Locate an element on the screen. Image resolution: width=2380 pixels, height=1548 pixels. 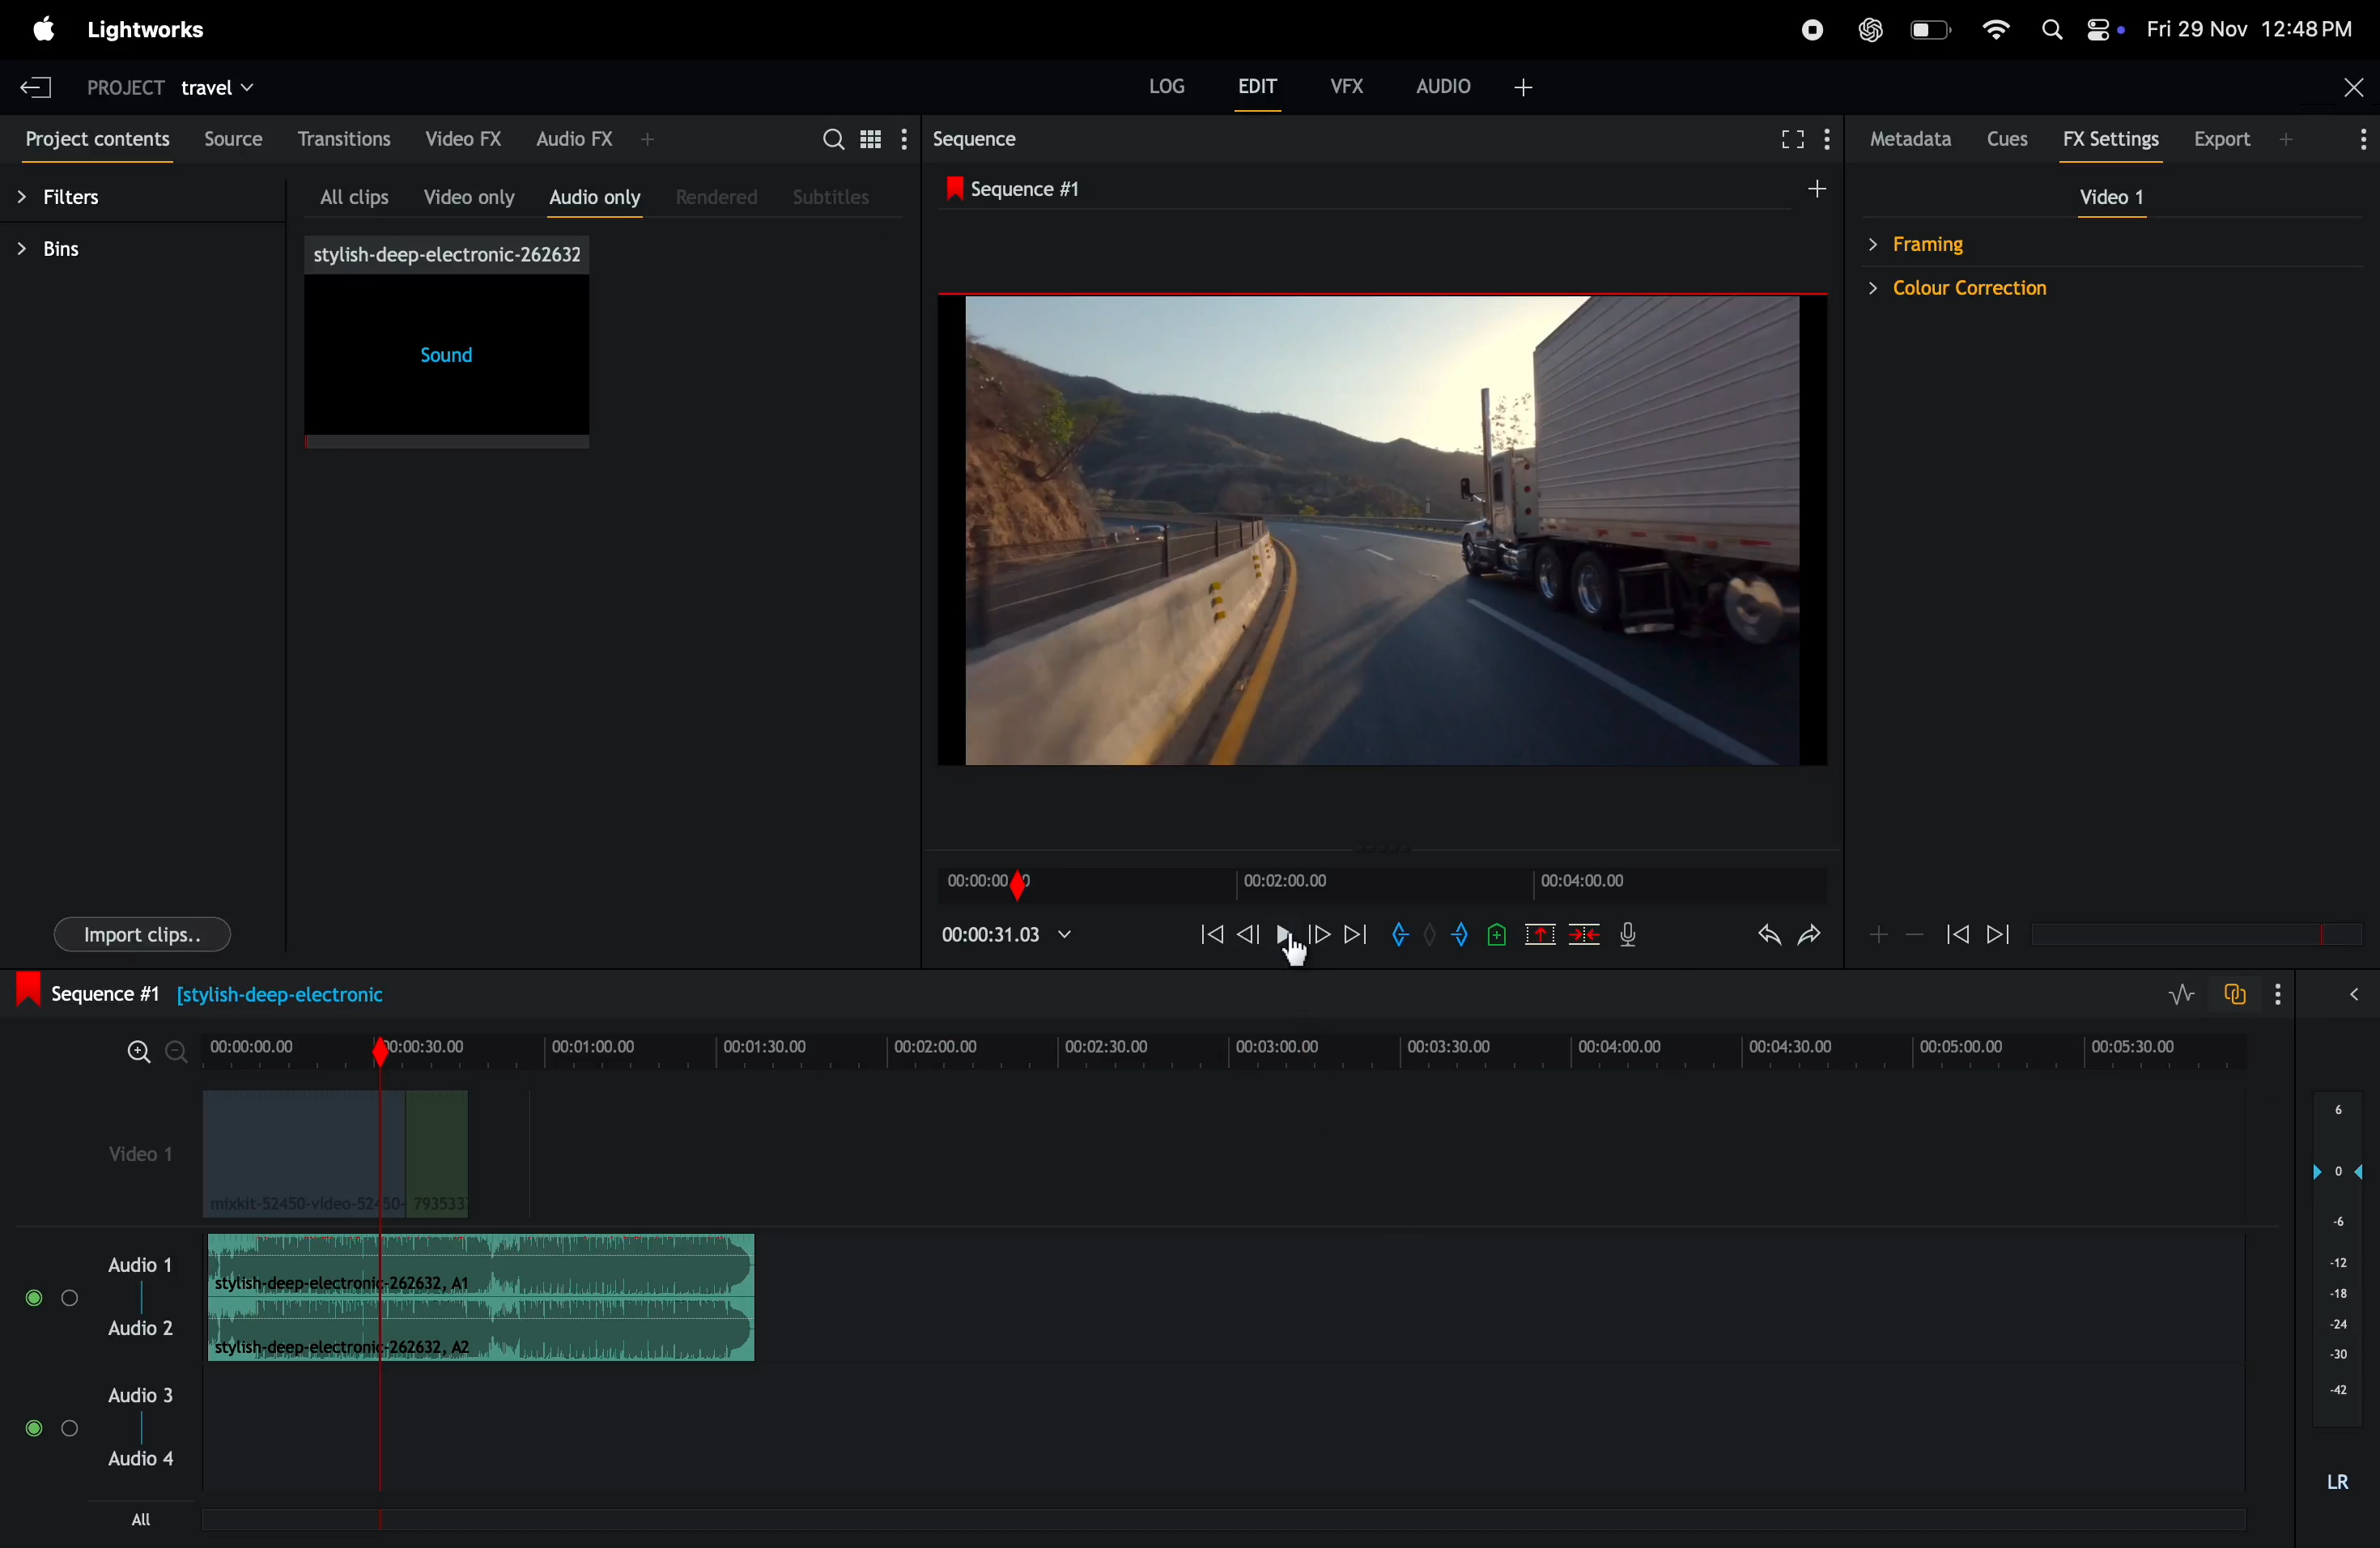
add out mark is located at coordinates (1463, 934).